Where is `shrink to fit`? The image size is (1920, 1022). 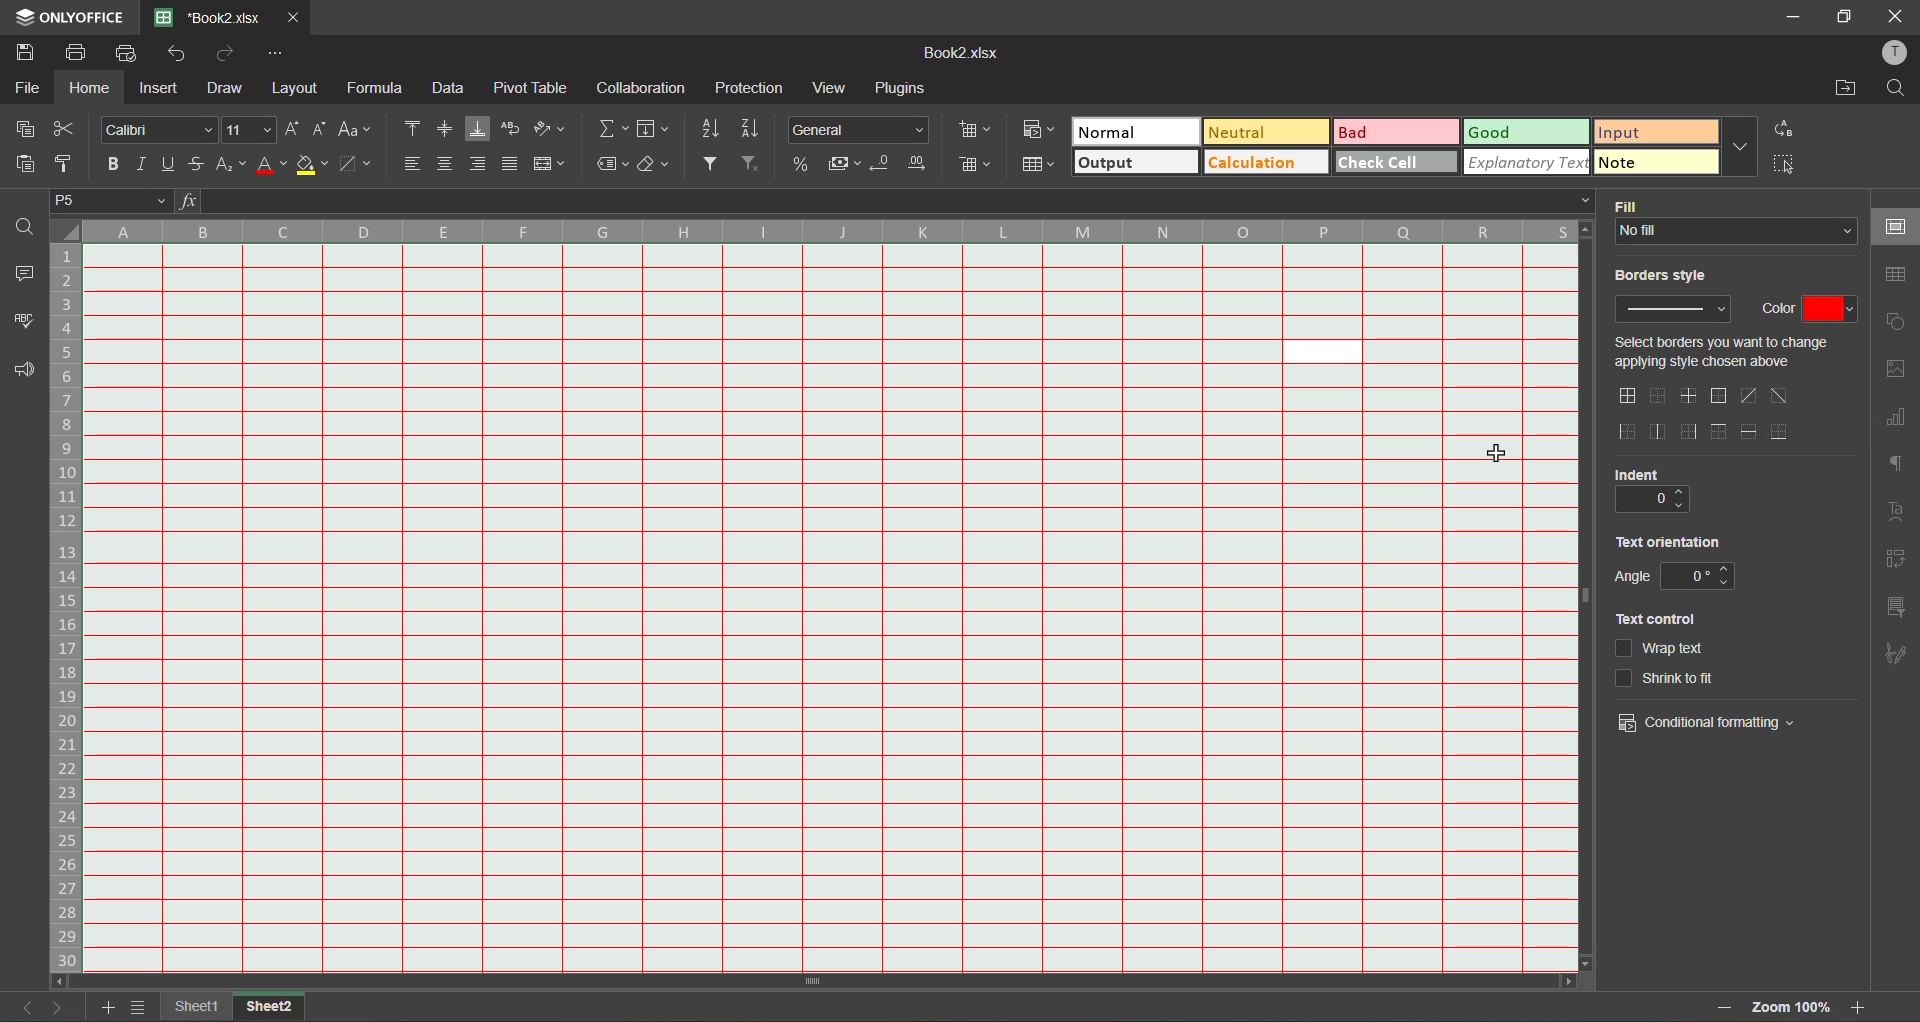 shrink to fit is located at coordinates (1669, 680).